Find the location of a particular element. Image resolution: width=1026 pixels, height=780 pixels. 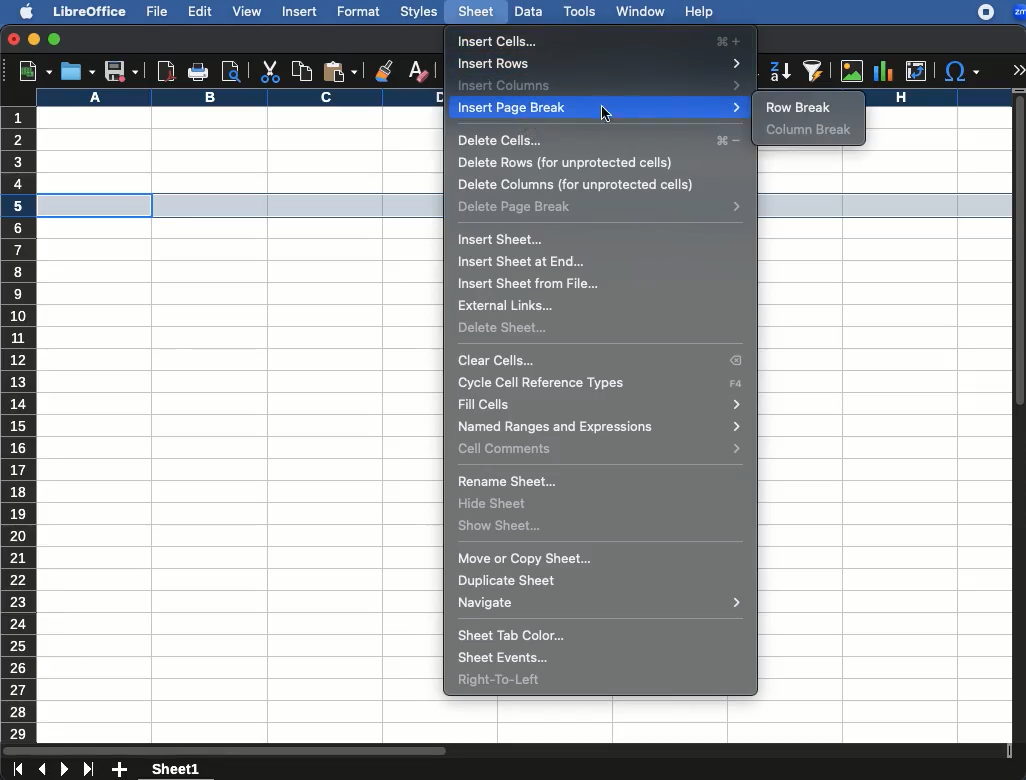

row break is located at coordinates (805, 108).